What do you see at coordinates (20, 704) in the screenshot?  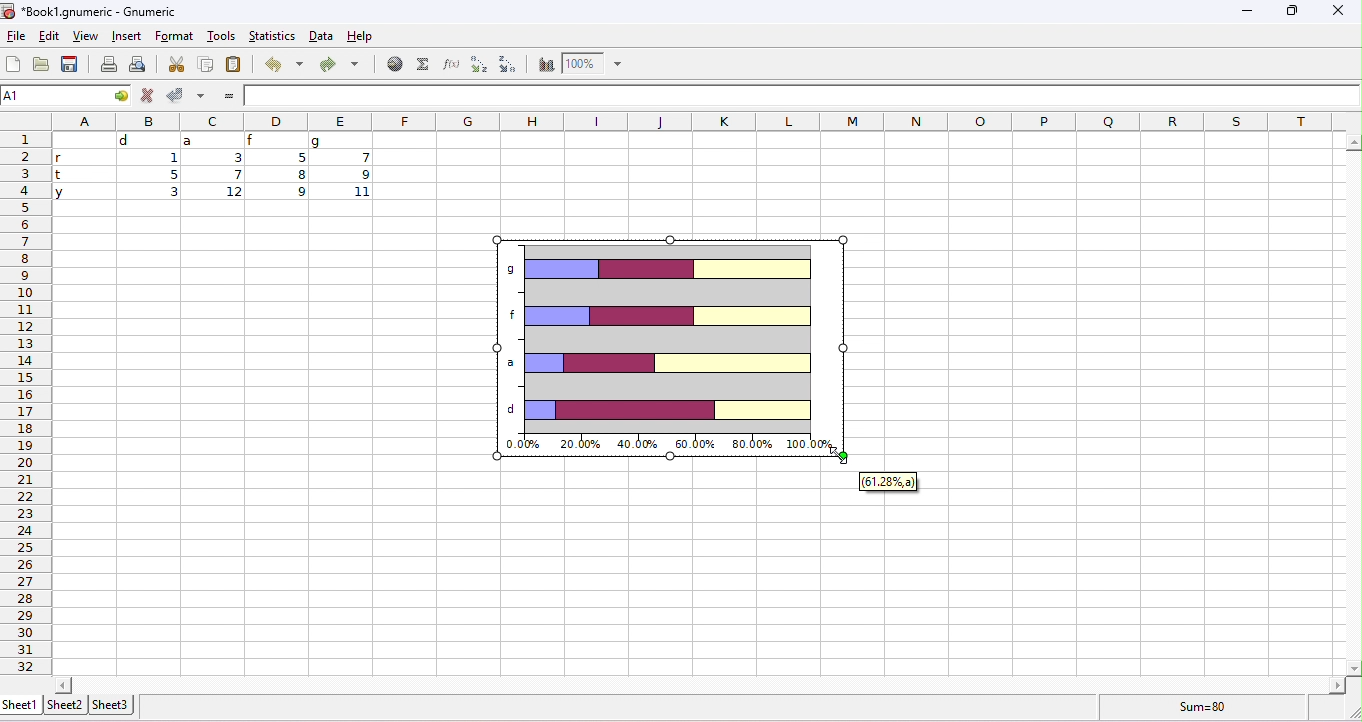 I see `sheet1` at bounding box center [20, 704].